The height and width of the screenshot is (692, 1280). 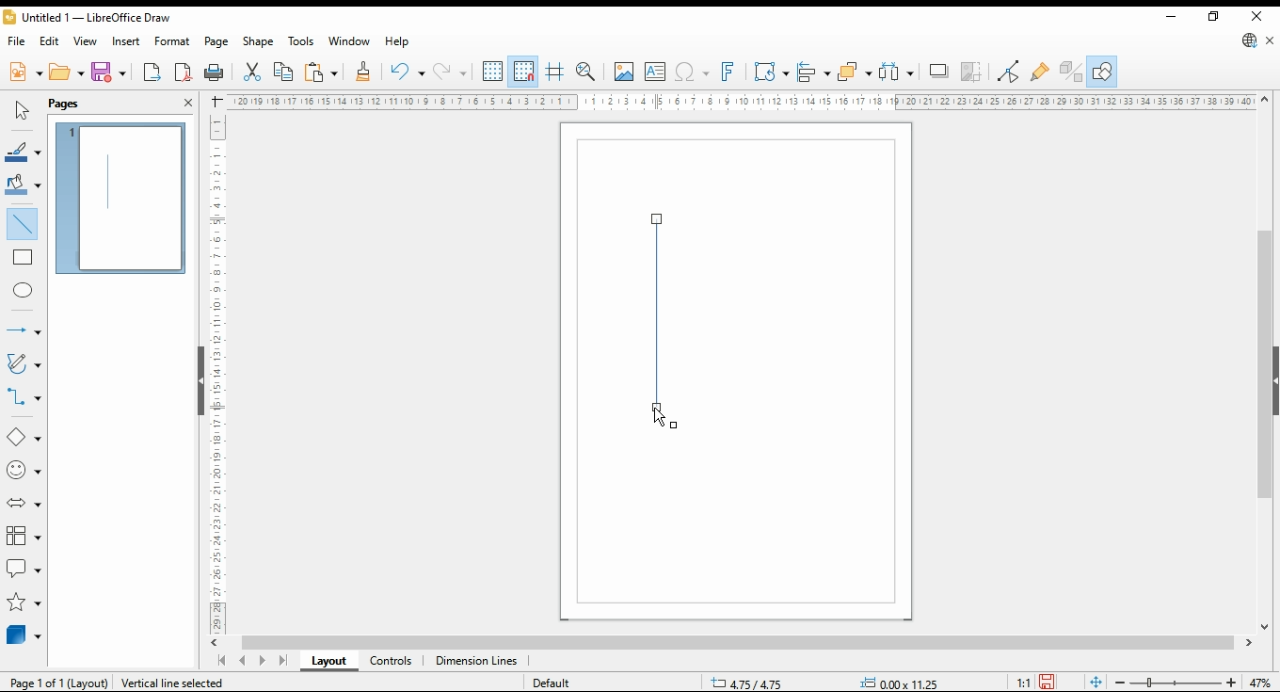 What do you see at coordinates (23, 332) in the screenshot?
I see `lines and arrows` at bounding box center [23, 332].